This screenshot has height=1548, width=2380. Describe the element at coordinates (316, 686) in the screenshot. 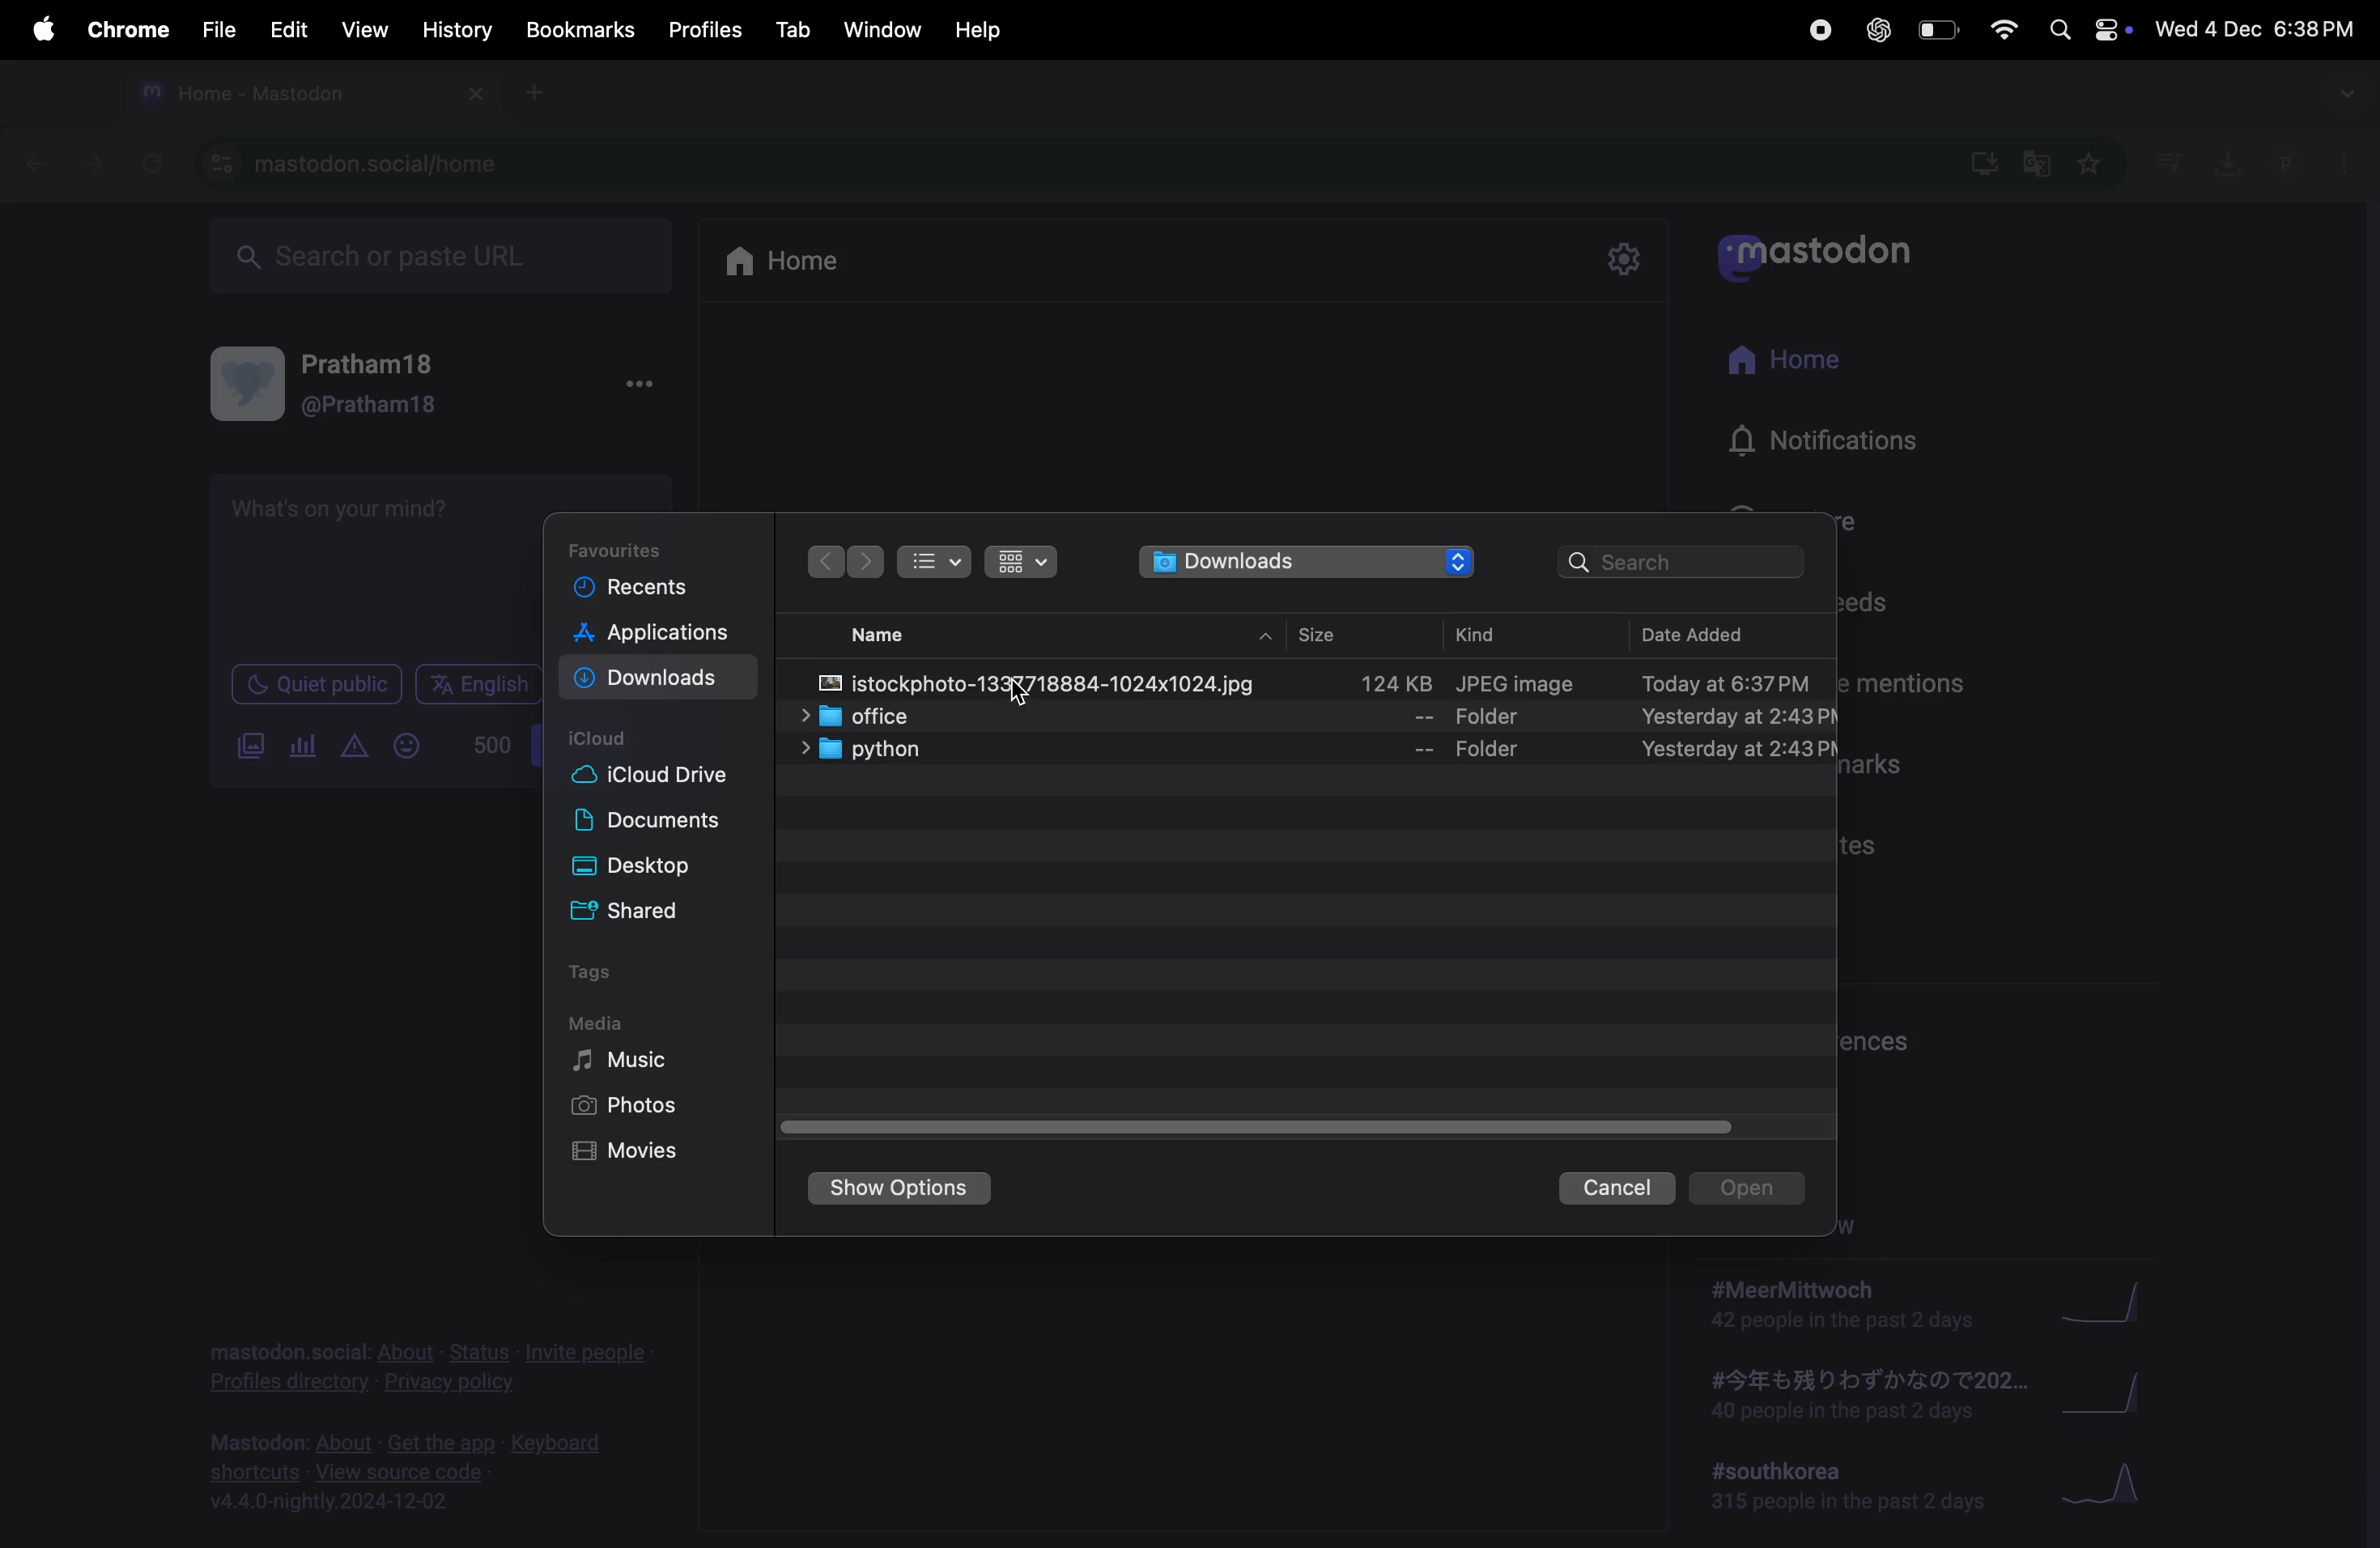

I see `Quiet place` at that location.